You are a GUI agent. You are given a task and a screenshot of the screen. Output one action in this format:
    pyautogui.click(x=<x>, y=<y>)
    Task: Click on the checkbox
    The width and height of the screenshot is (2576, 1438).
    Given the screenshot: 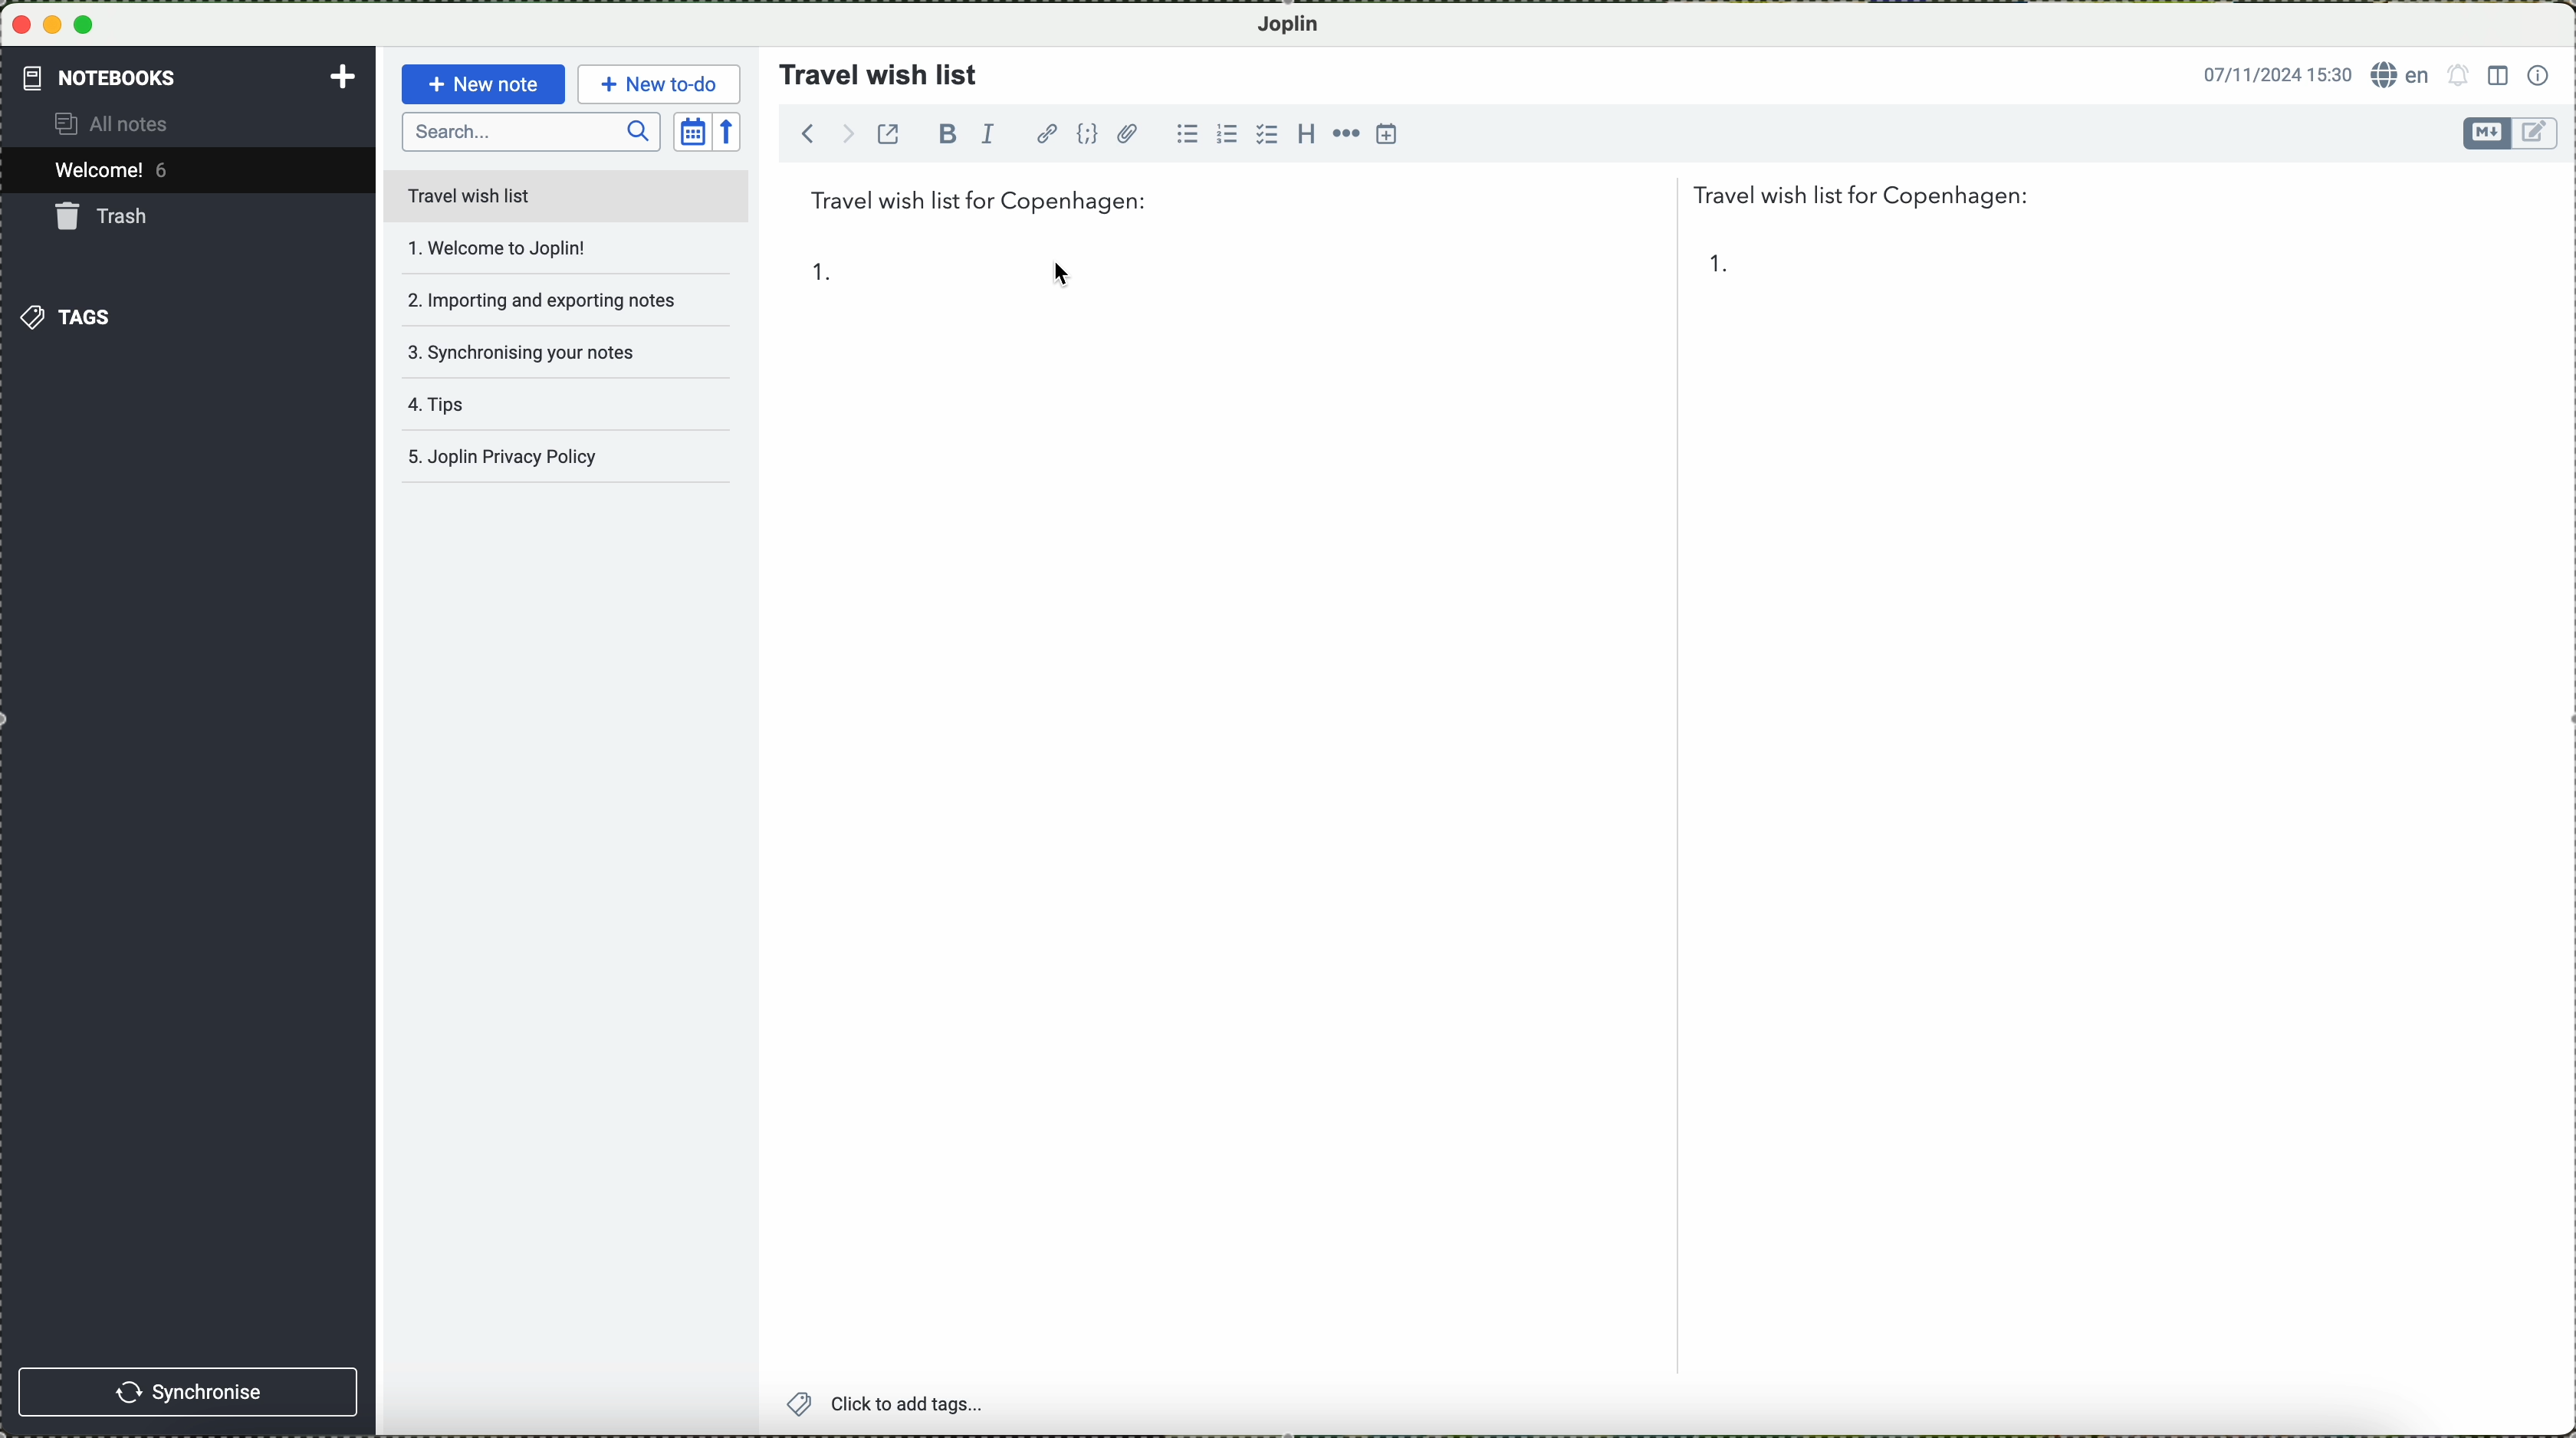 What is the action you would take?
    pyautogui.click(x=1264, y=134)
    